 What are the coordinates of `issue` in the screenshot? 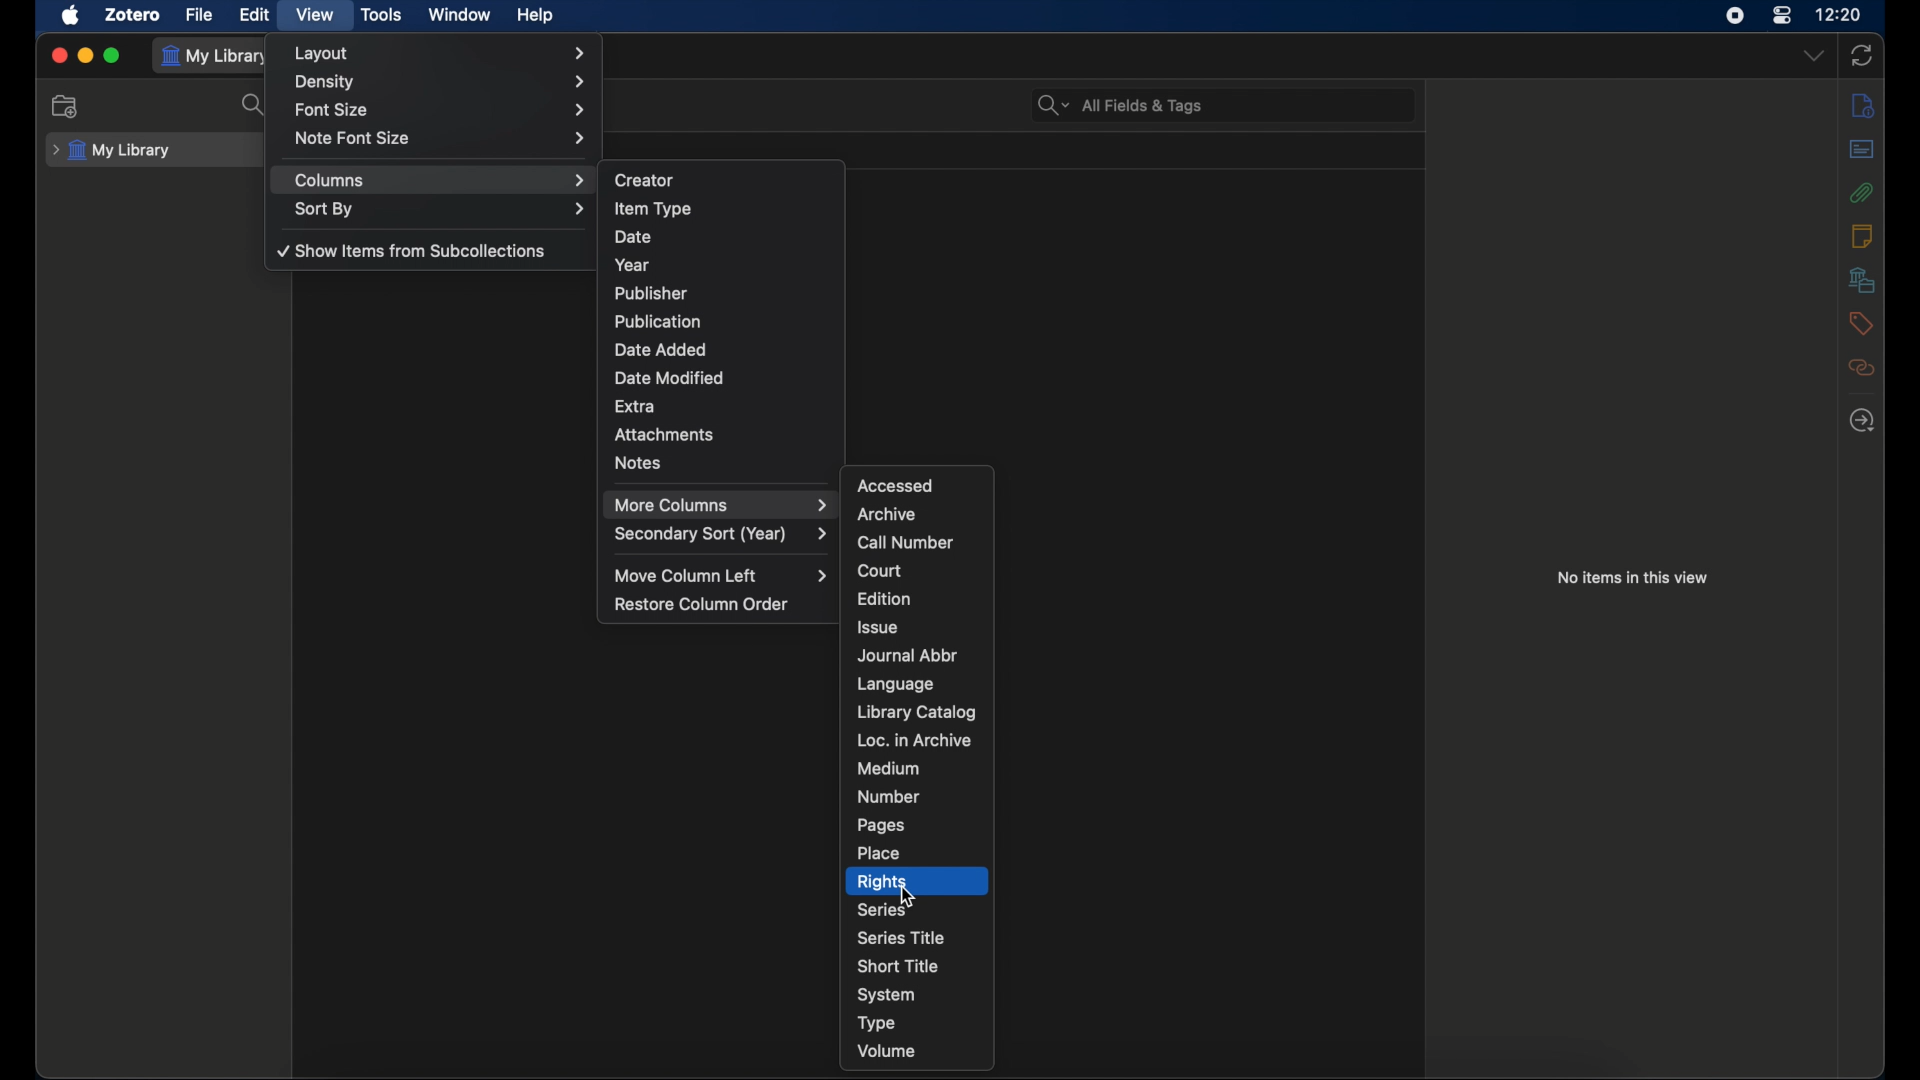 It's located at (877, 626).